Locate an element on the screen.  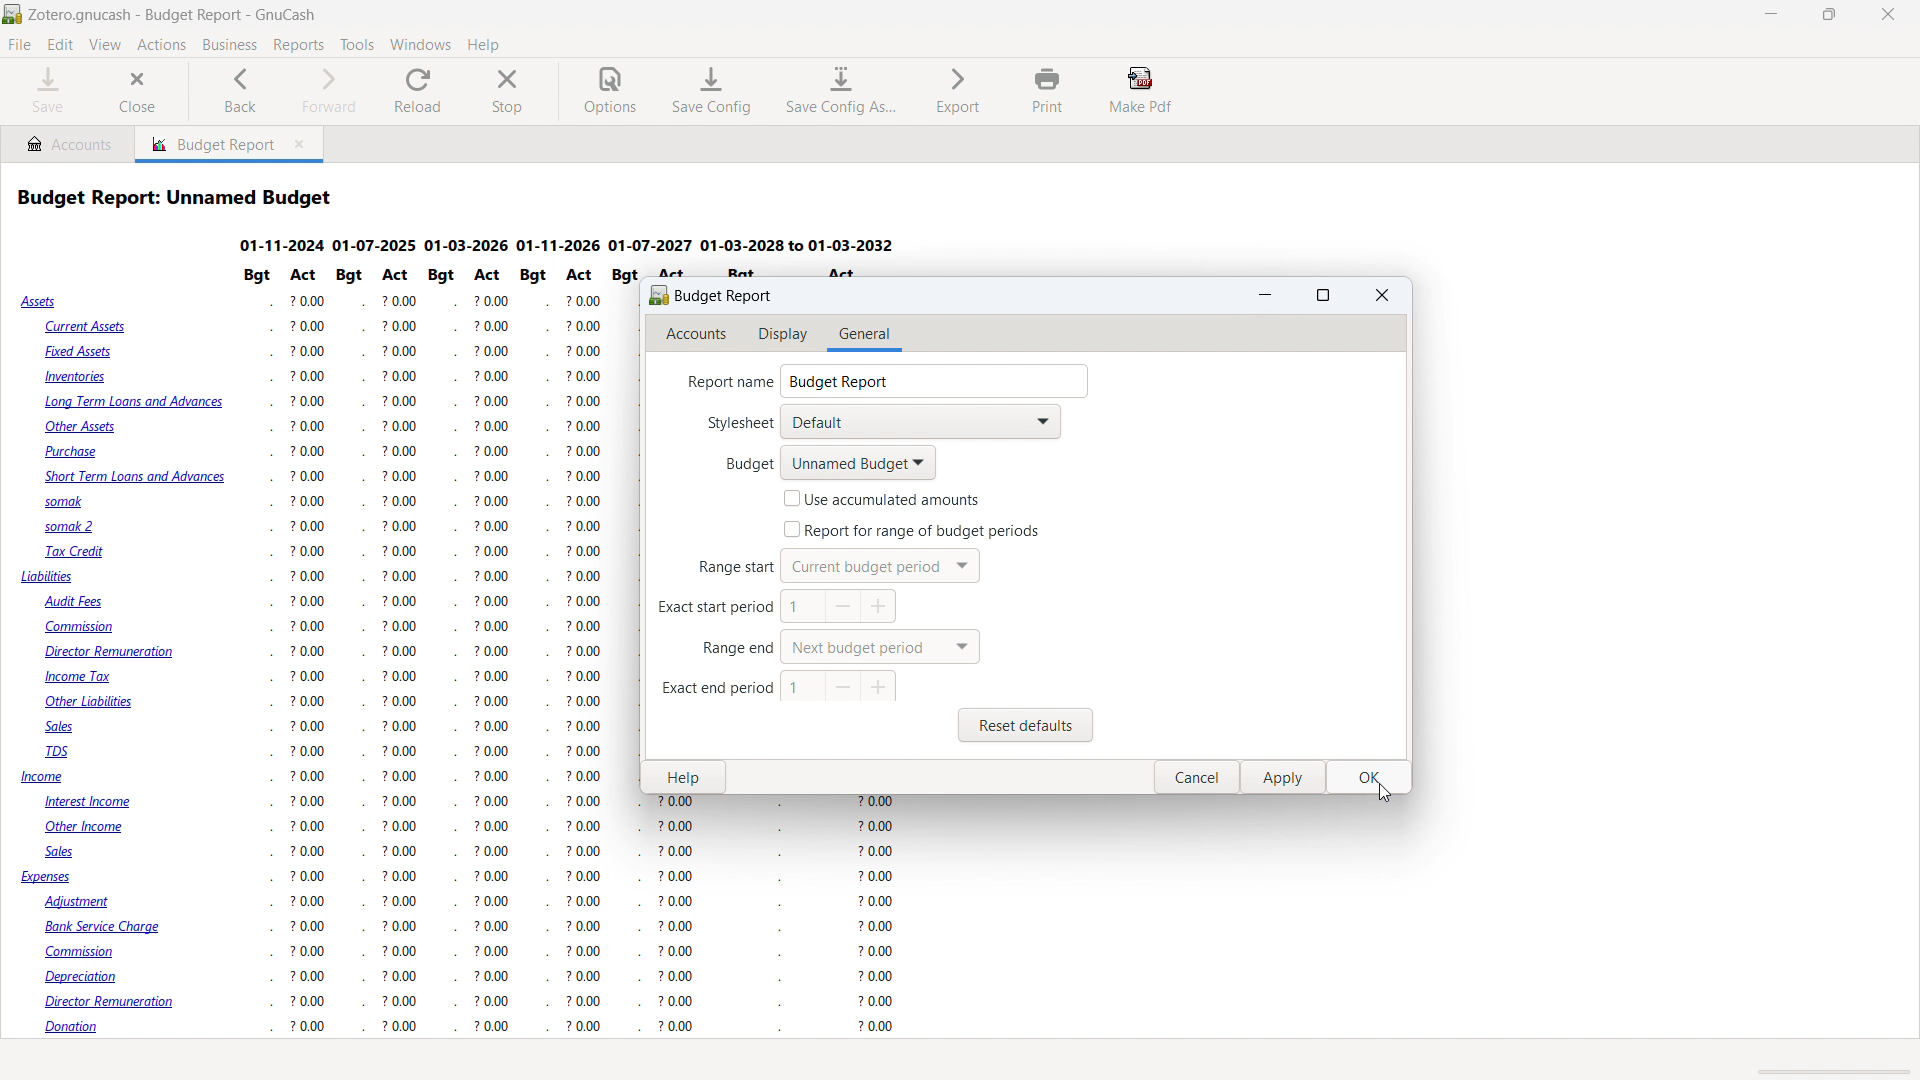
current Assets is located at coordinates (83, 327).